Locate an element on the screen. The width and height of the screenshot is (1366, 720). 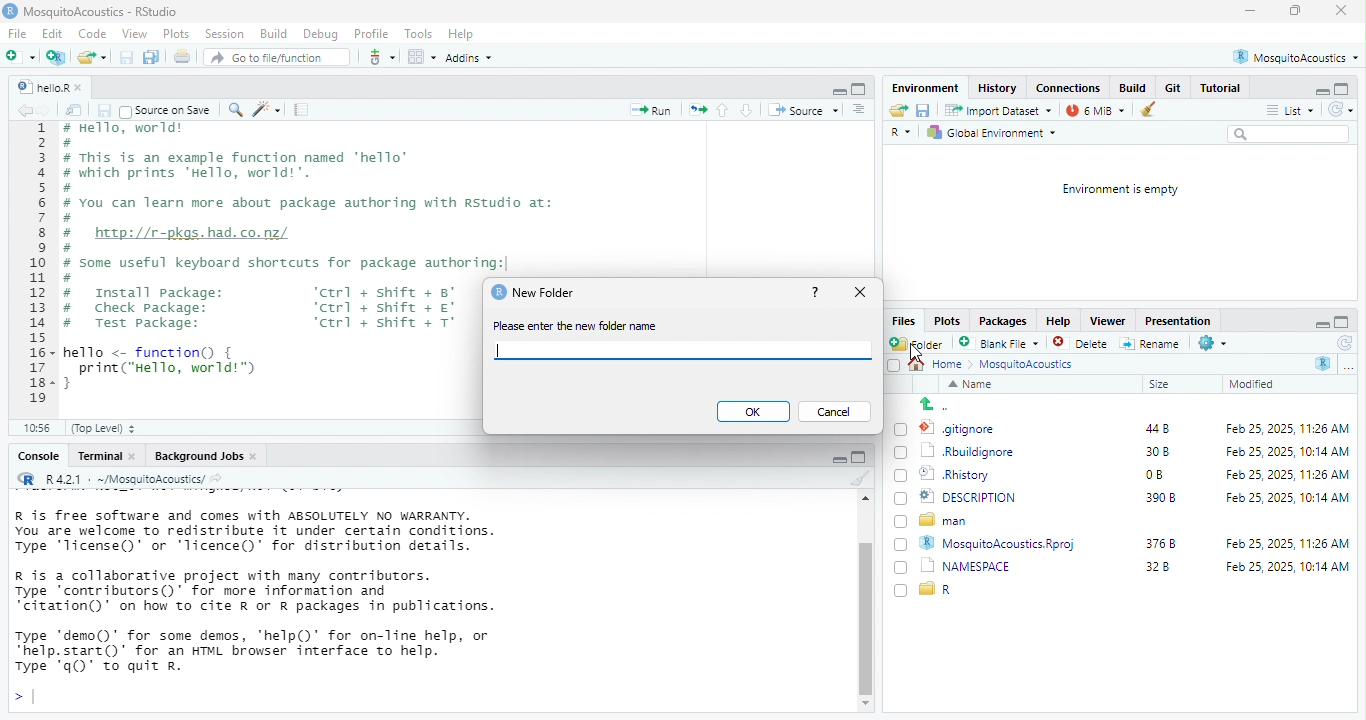
checkbox is located at coordinates (897, 591).